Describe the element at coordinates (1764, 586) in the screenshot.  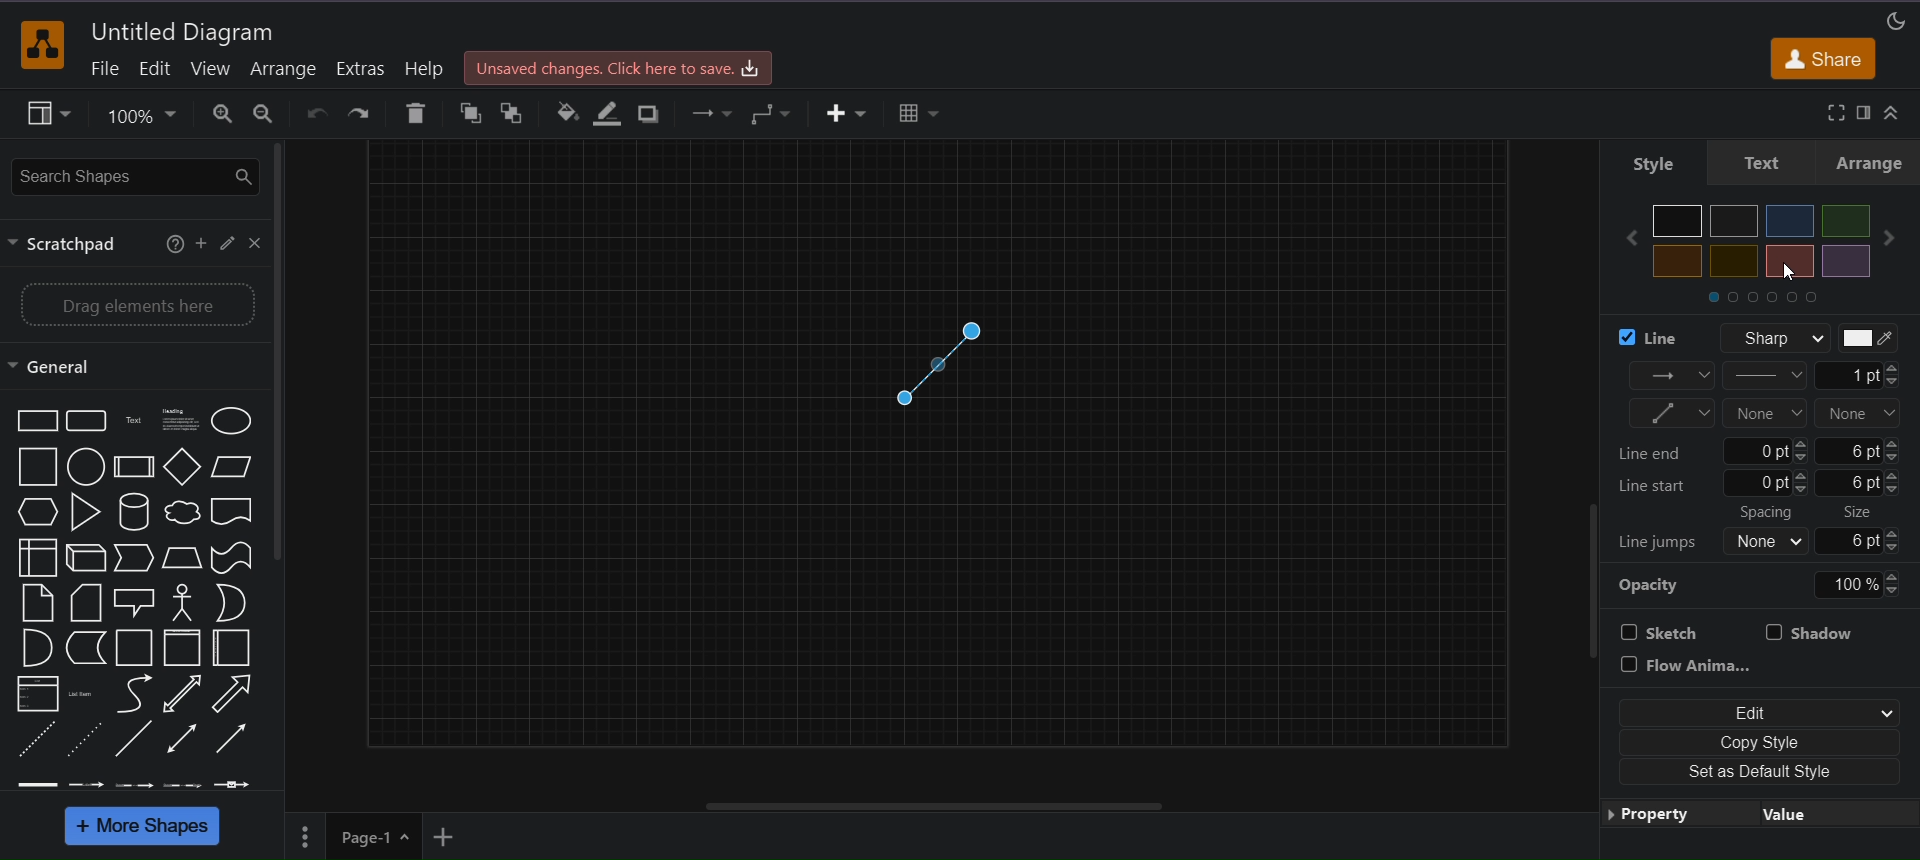
I see `` at that location.